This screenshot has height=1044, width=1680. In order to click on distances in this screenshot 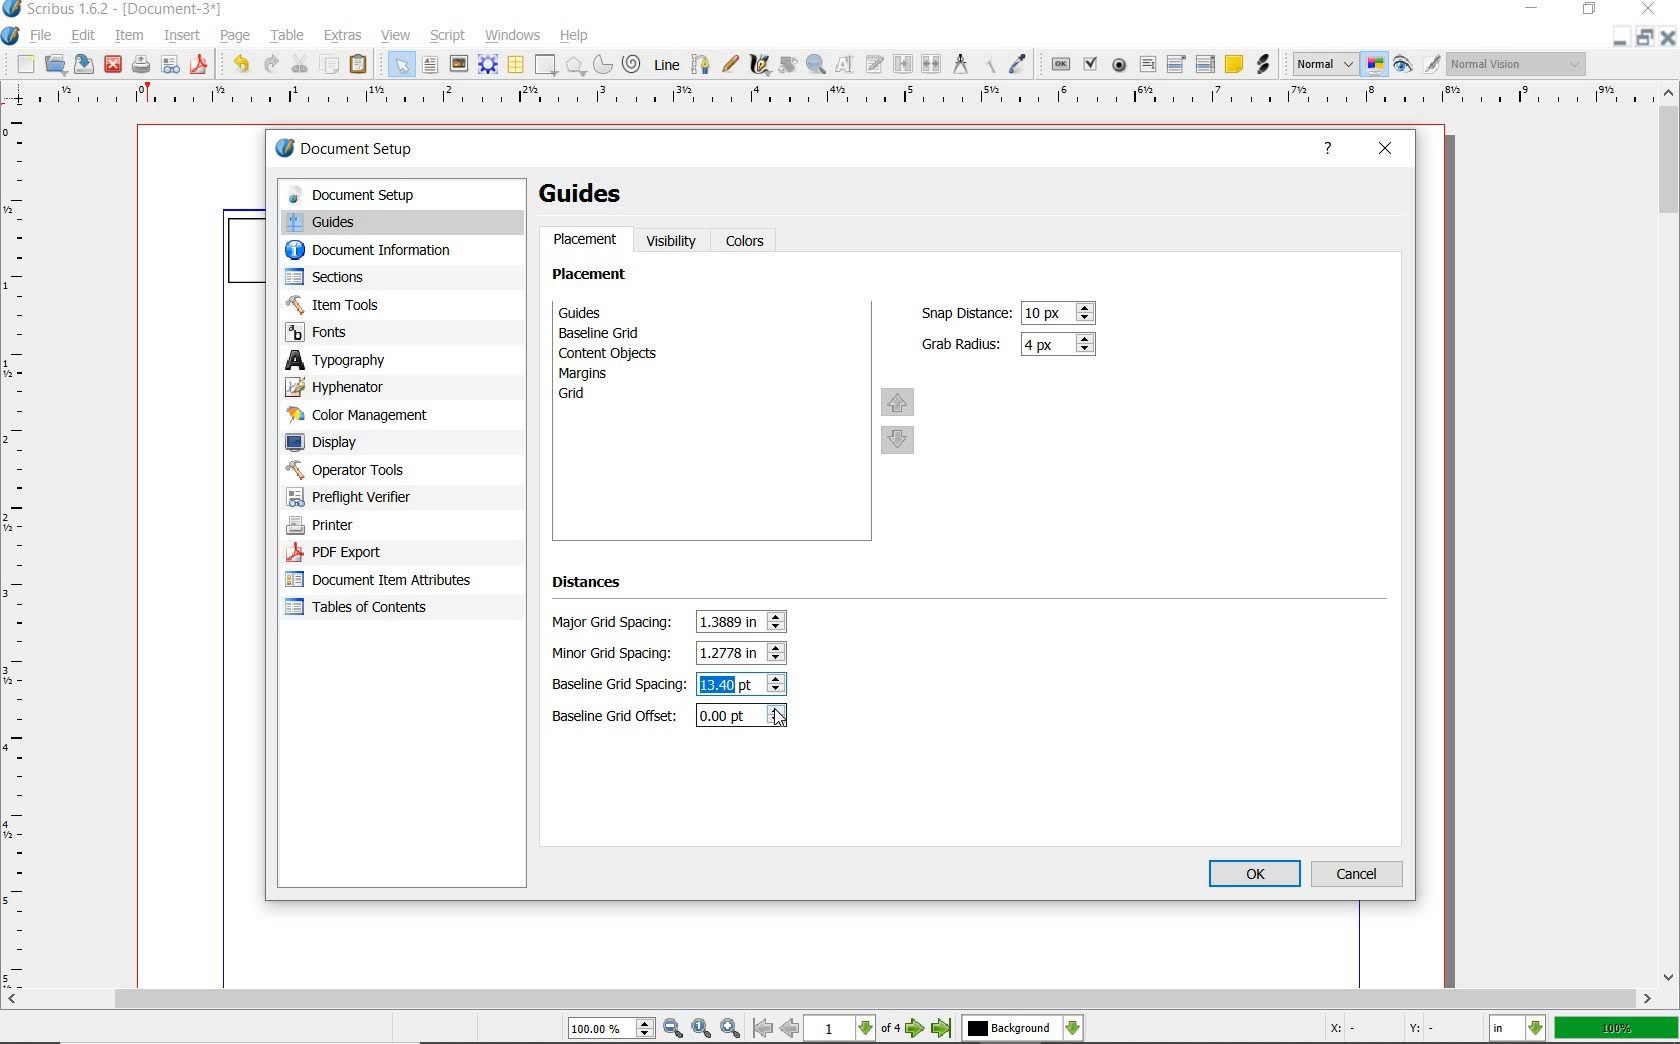, I will do `click(596, 586)`.